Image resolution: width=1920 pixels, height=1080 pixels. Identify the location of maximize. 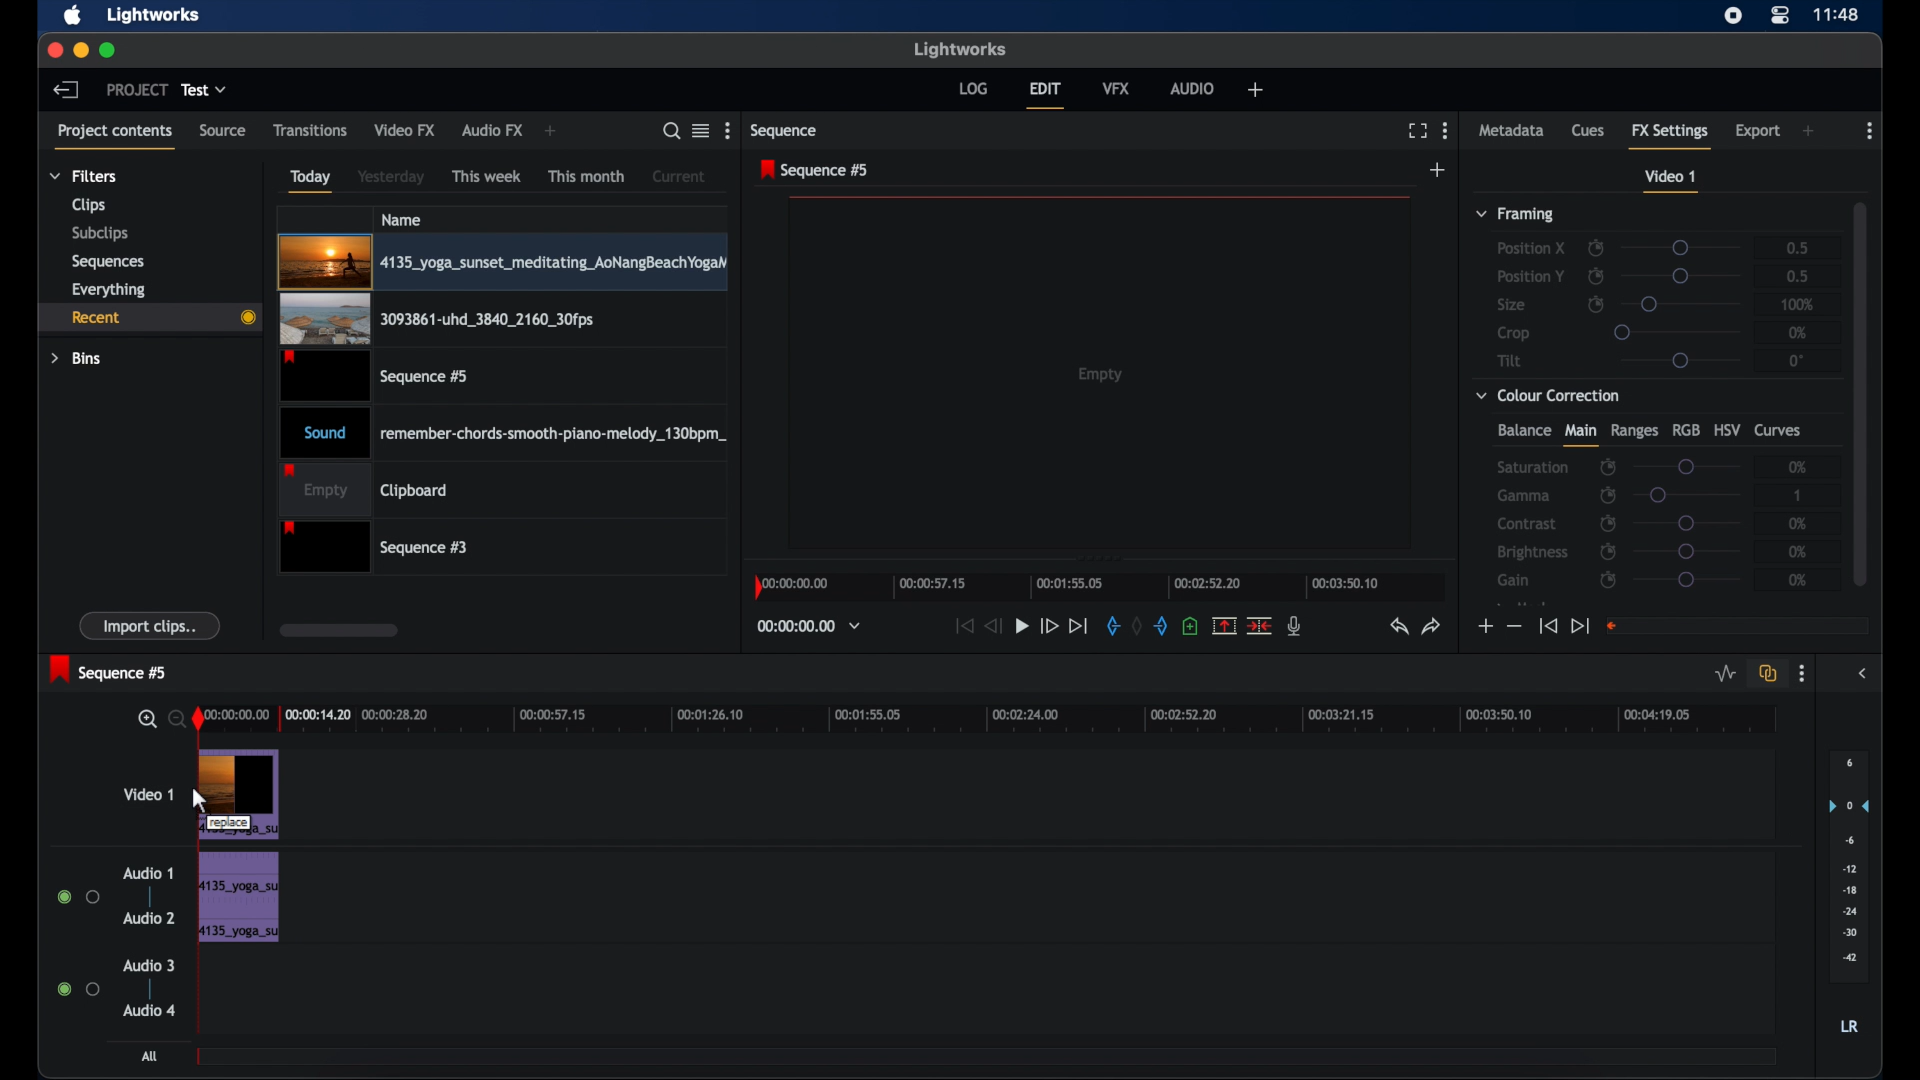
(108, 50).